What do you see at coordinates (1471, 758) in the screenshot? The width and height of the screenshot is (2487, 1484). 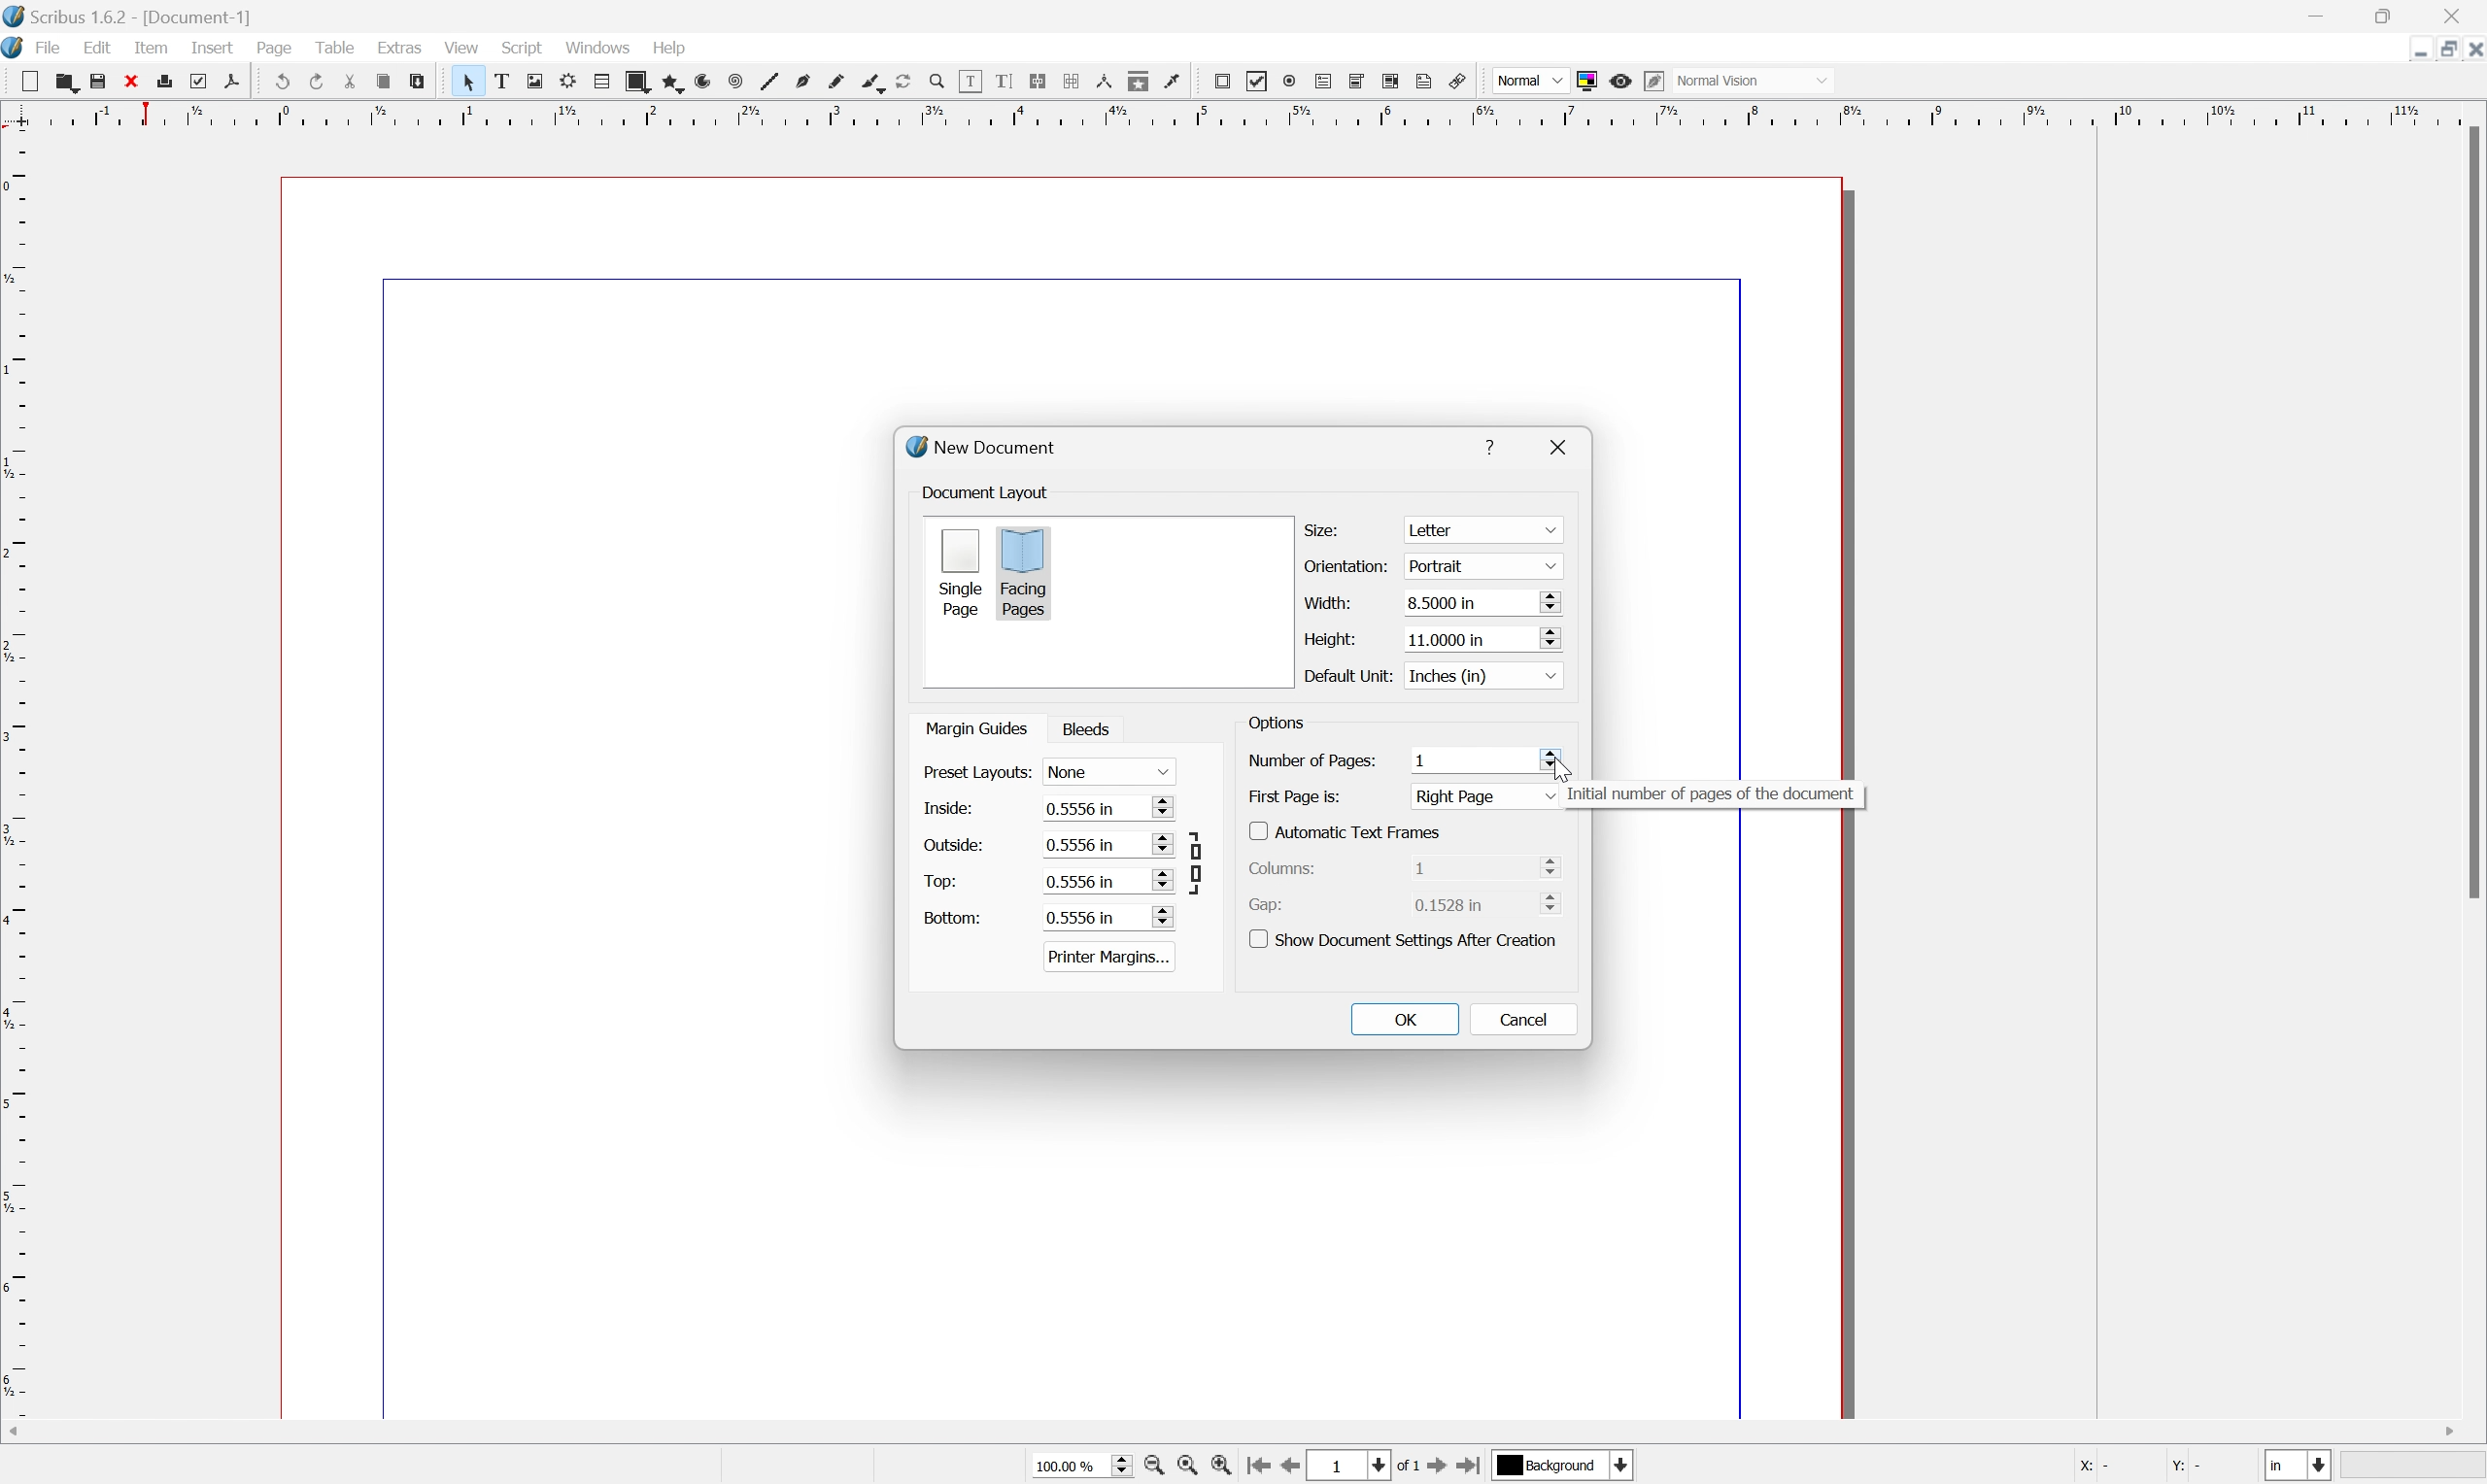 I see `1` at bounding box center [1471, 758].